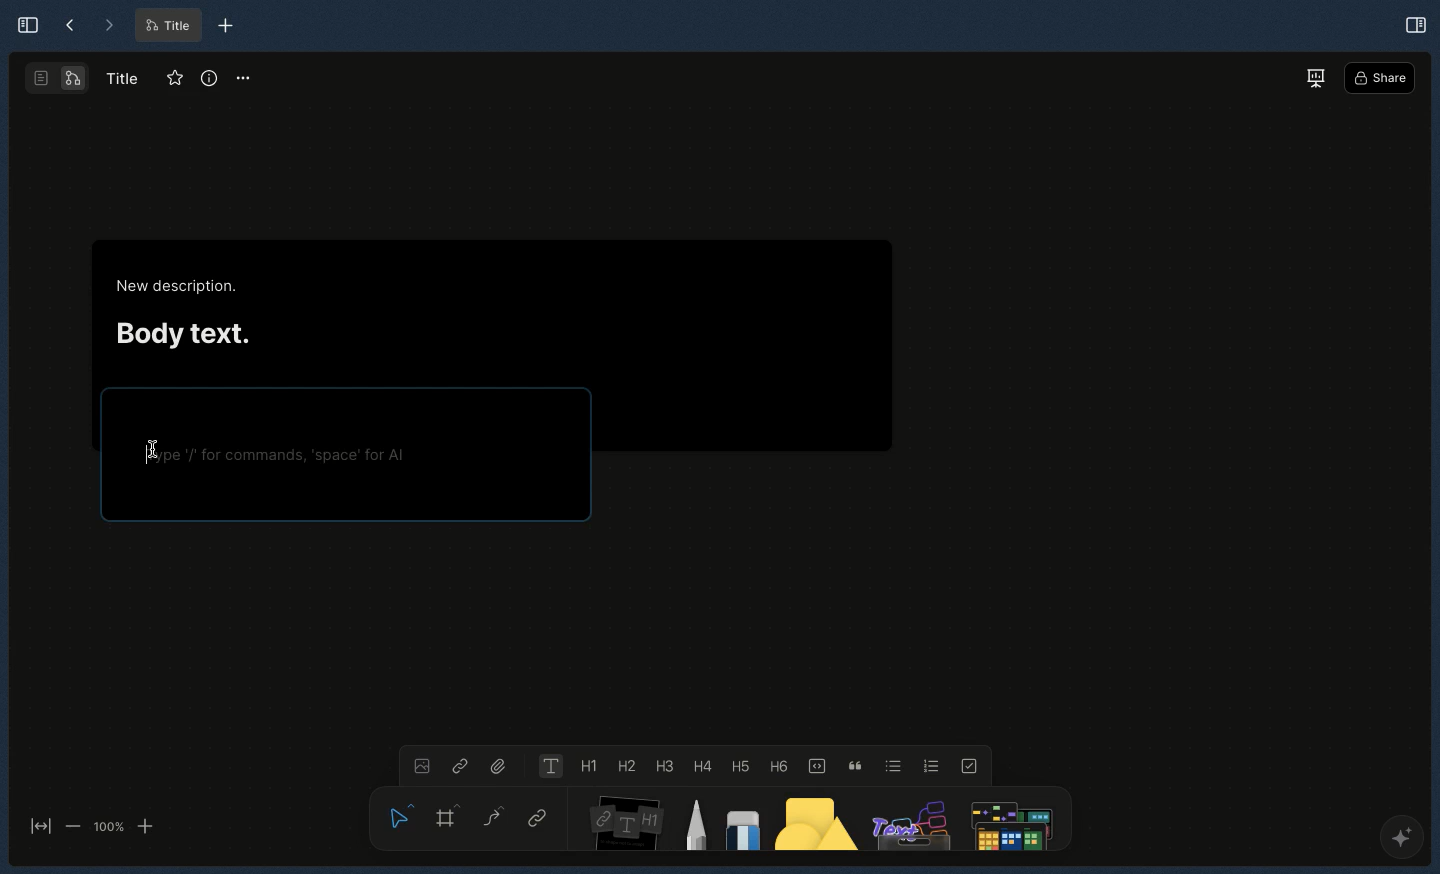 Image resolution: width=1440 pixels, height=874 pixels. Describe the element at coordinates (665, 765) in the screenshot. I see `Heading 3` at that location.